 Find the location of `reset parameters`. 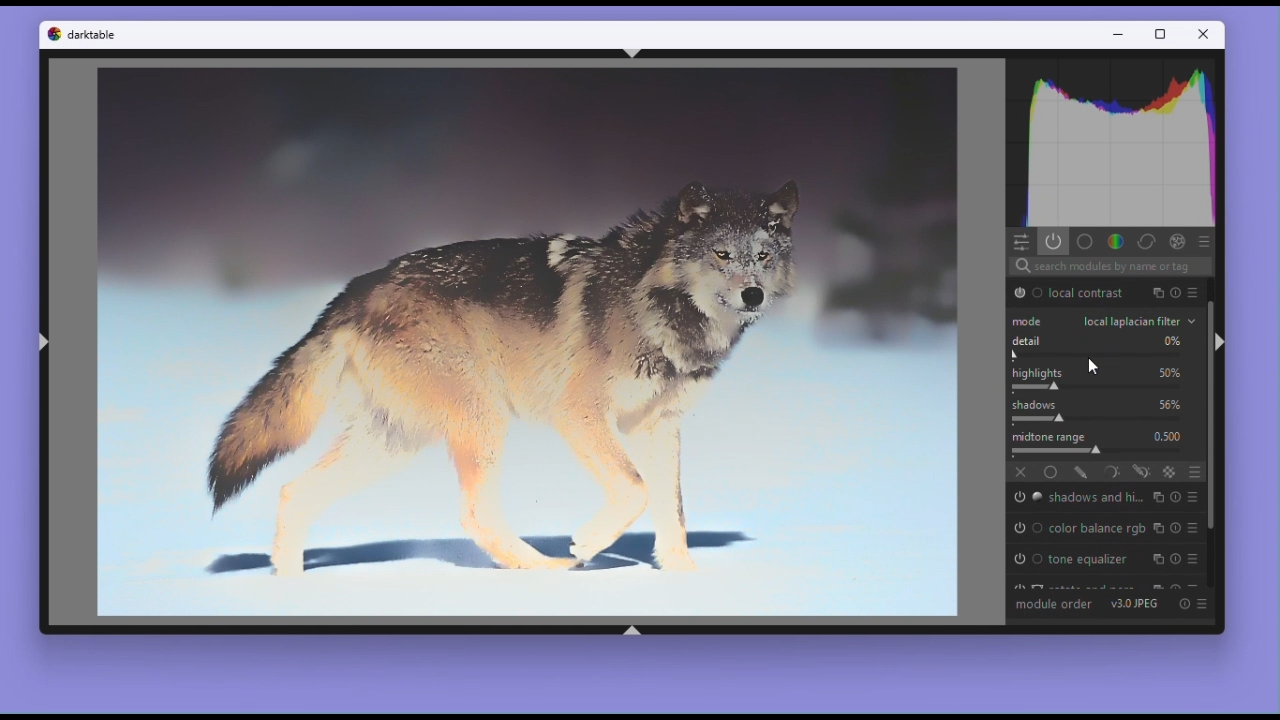

reset parameters is located at coordinates (1194, 293).